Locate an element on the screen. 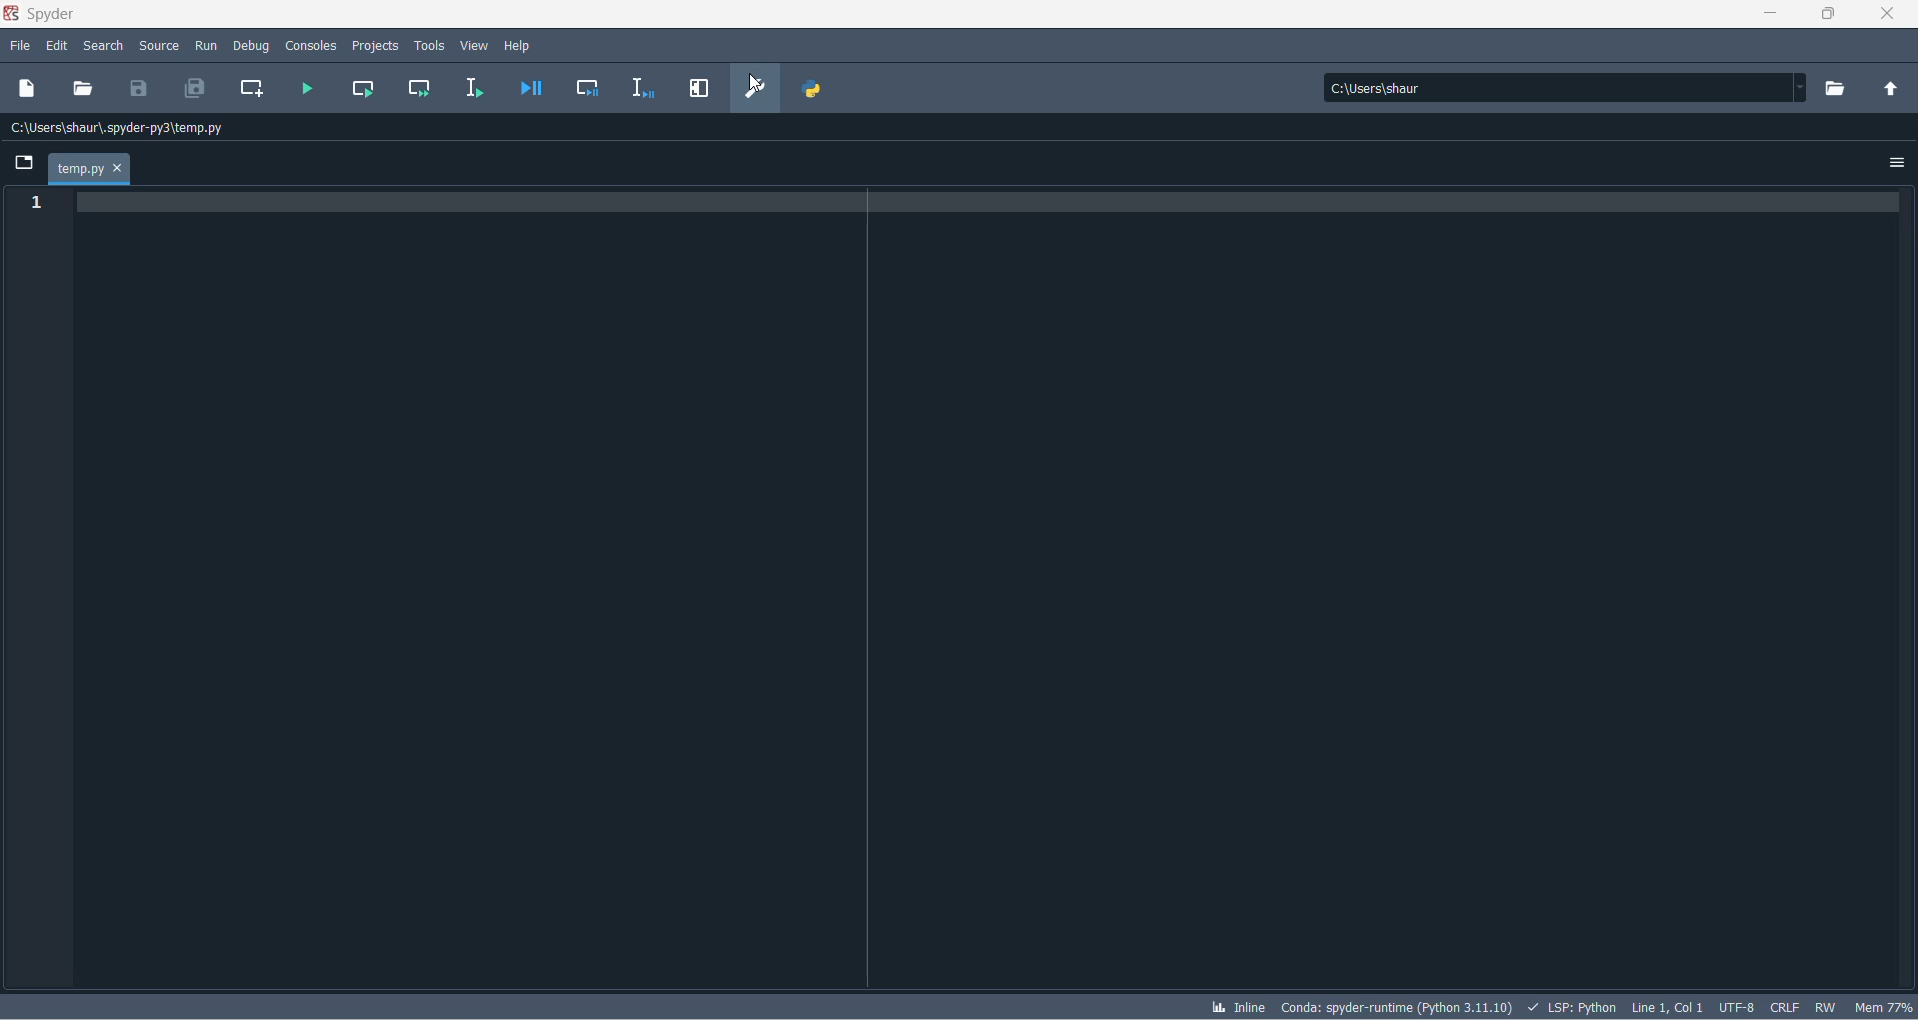  run selection is located at coordinates (471, 89).